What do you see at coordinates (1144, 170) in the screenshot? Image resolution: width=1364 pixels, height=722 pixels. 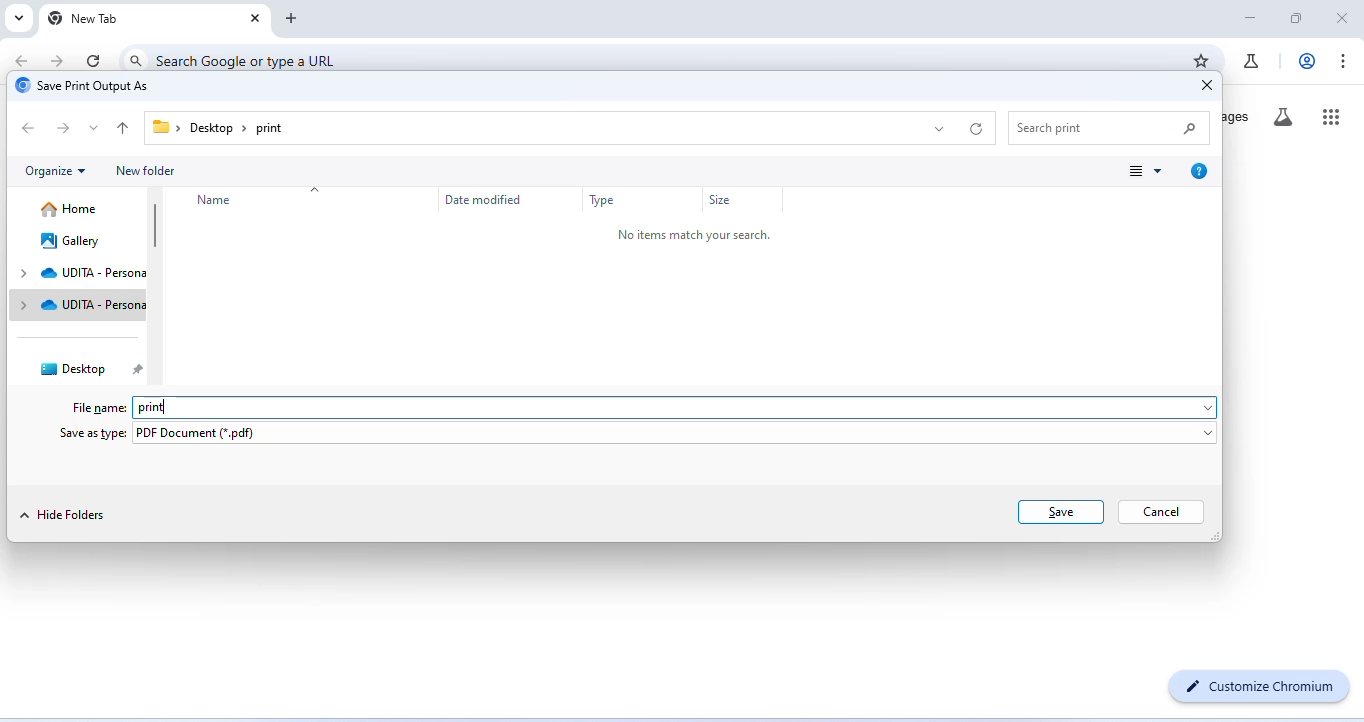 I see `change view` at bounding box center [1144, 170].